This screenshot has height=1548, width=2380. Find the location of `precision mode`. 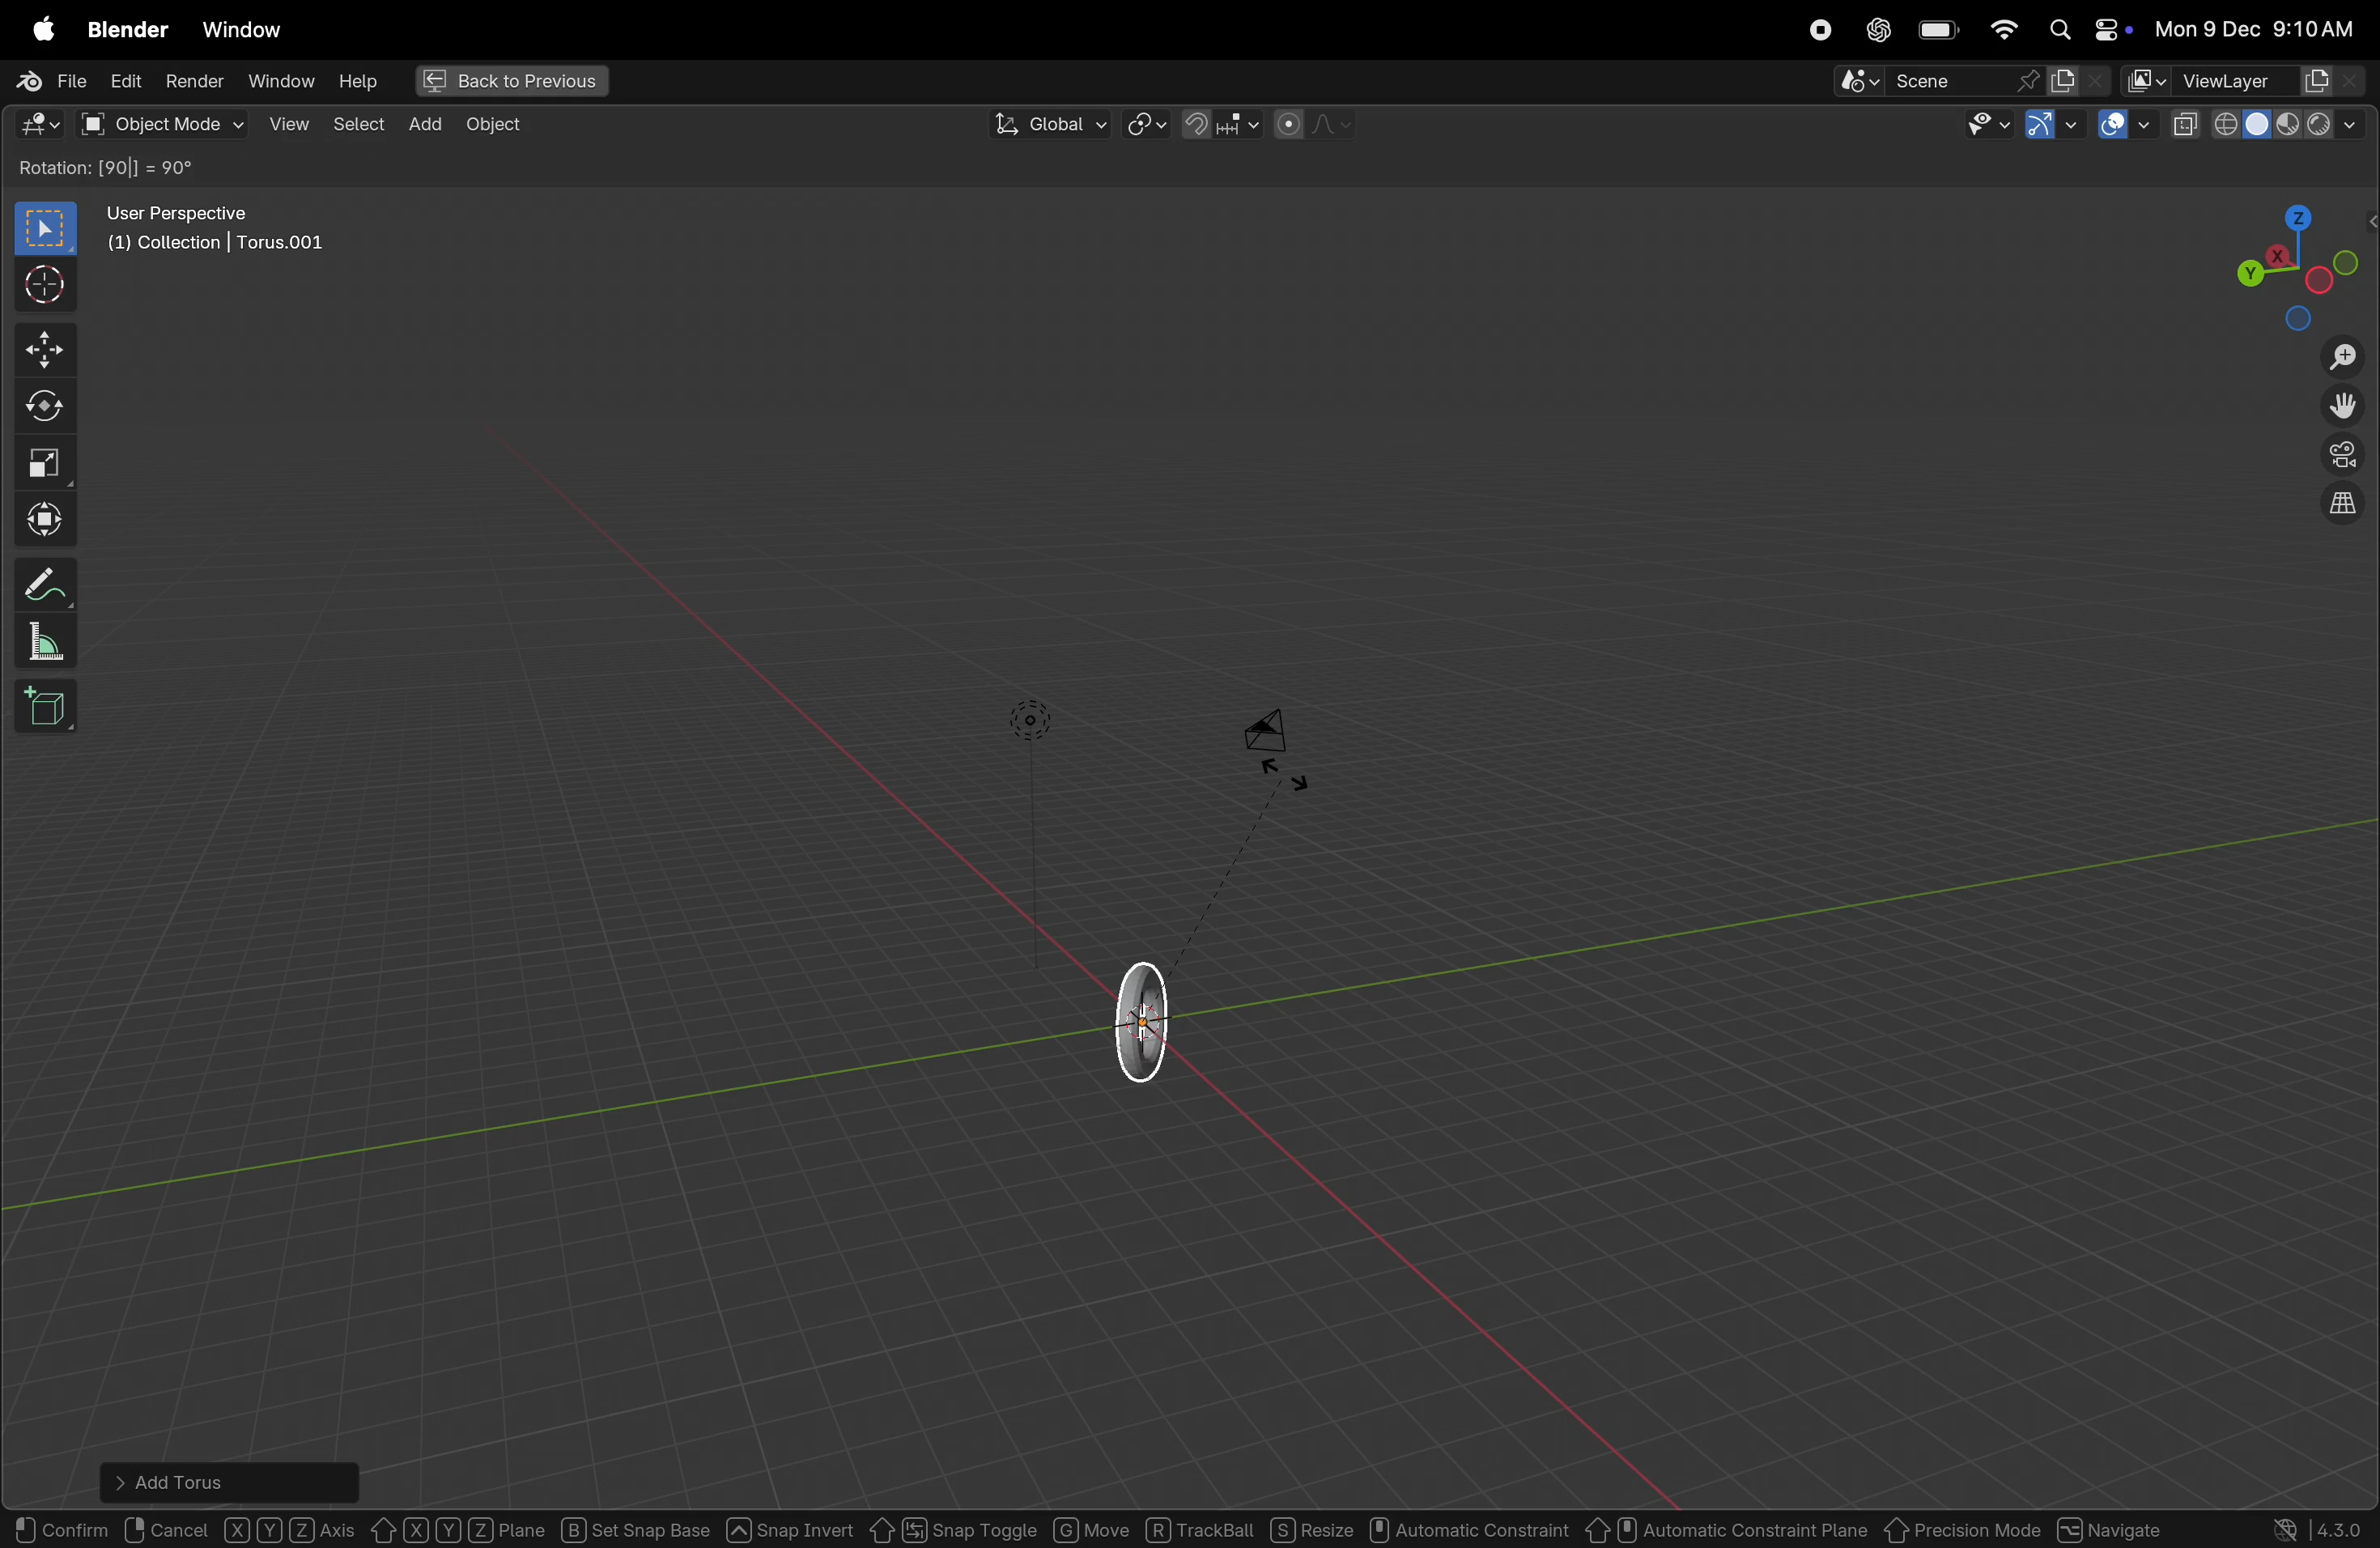

precision mode is located at coordinates (1963, 1526).